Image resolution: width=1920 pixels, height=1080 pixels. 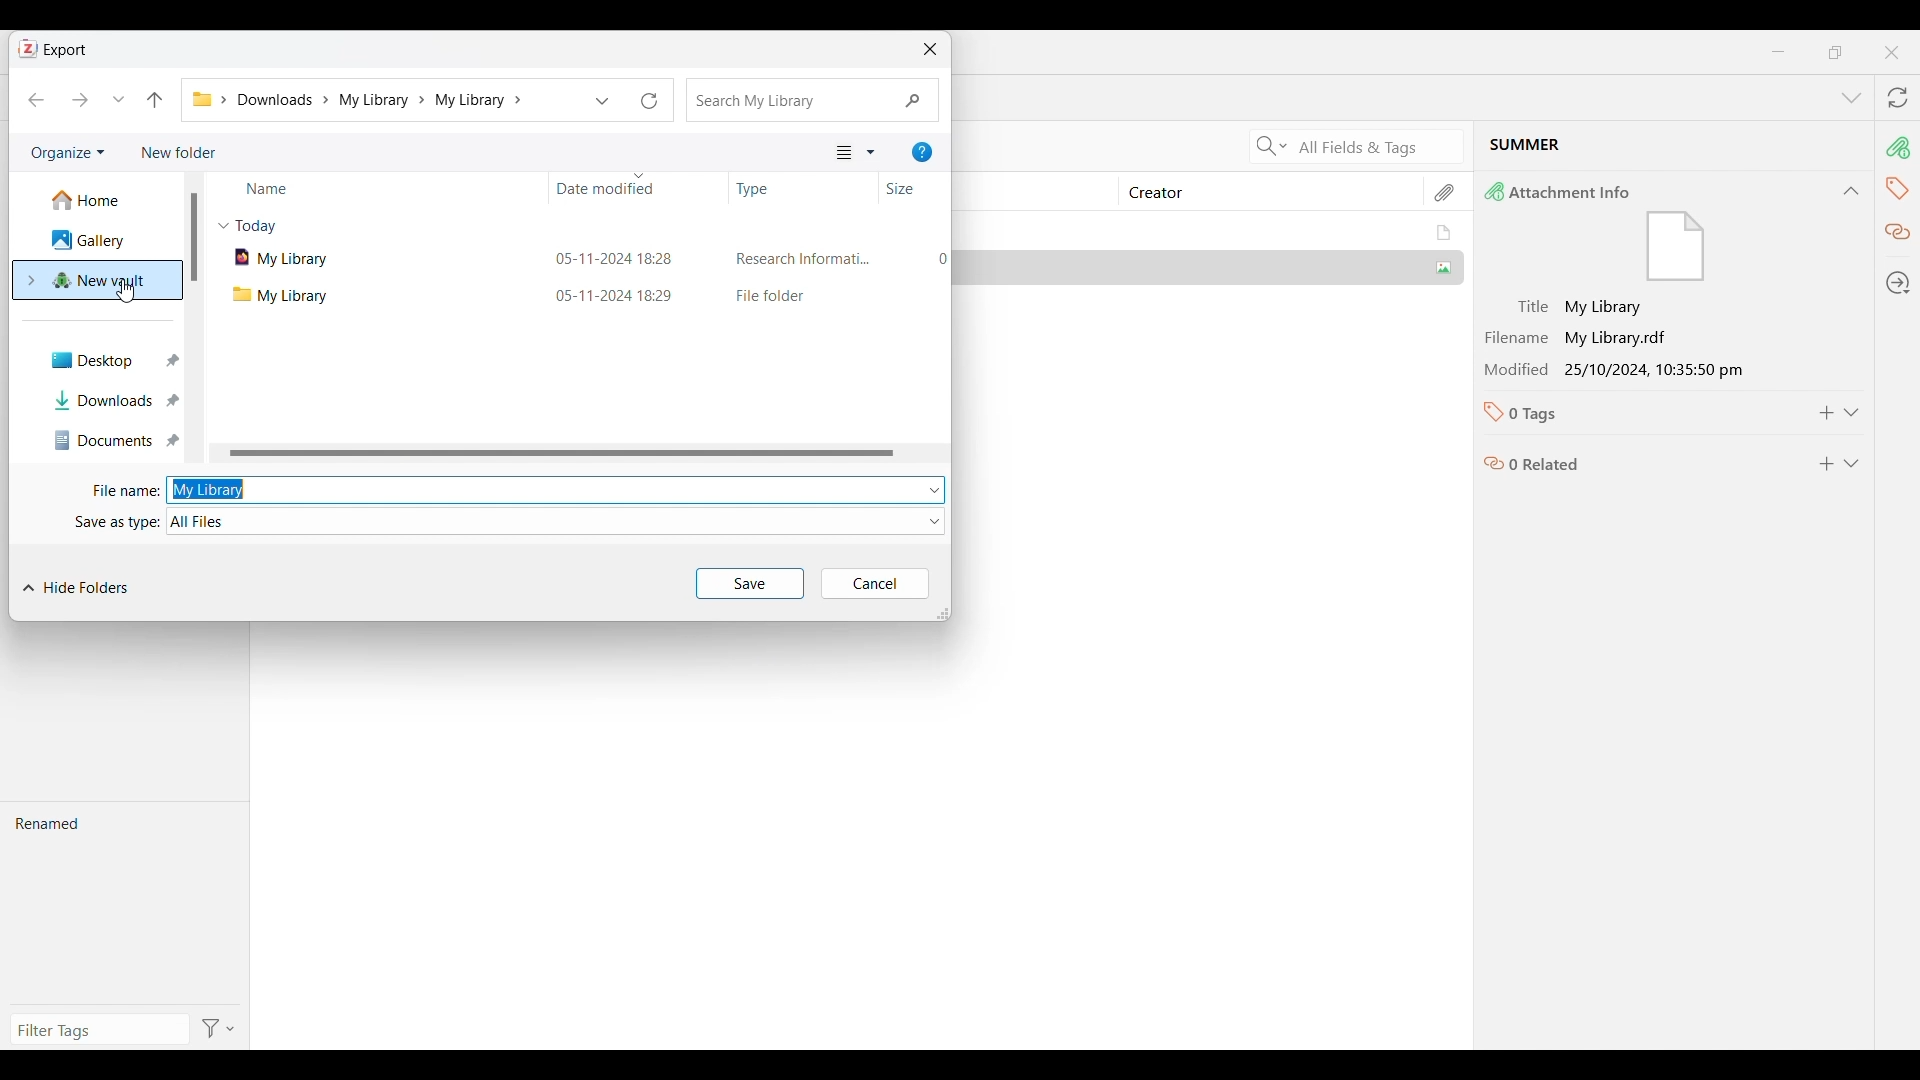 What do you see at coordinates (105, 399) in the screenshot?
I see `Downloads ` at bounding box center [105, 399].